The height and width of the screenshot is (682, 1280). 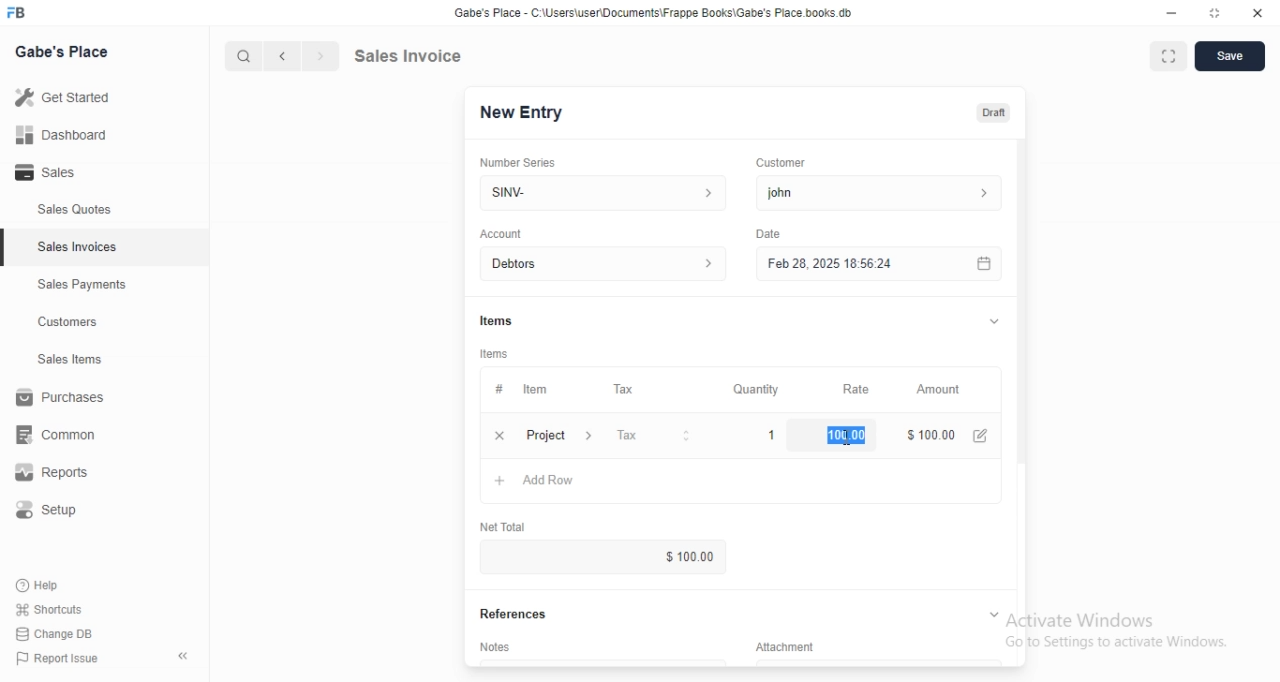 I want to click on $100.00, so click(x=927, y=433).